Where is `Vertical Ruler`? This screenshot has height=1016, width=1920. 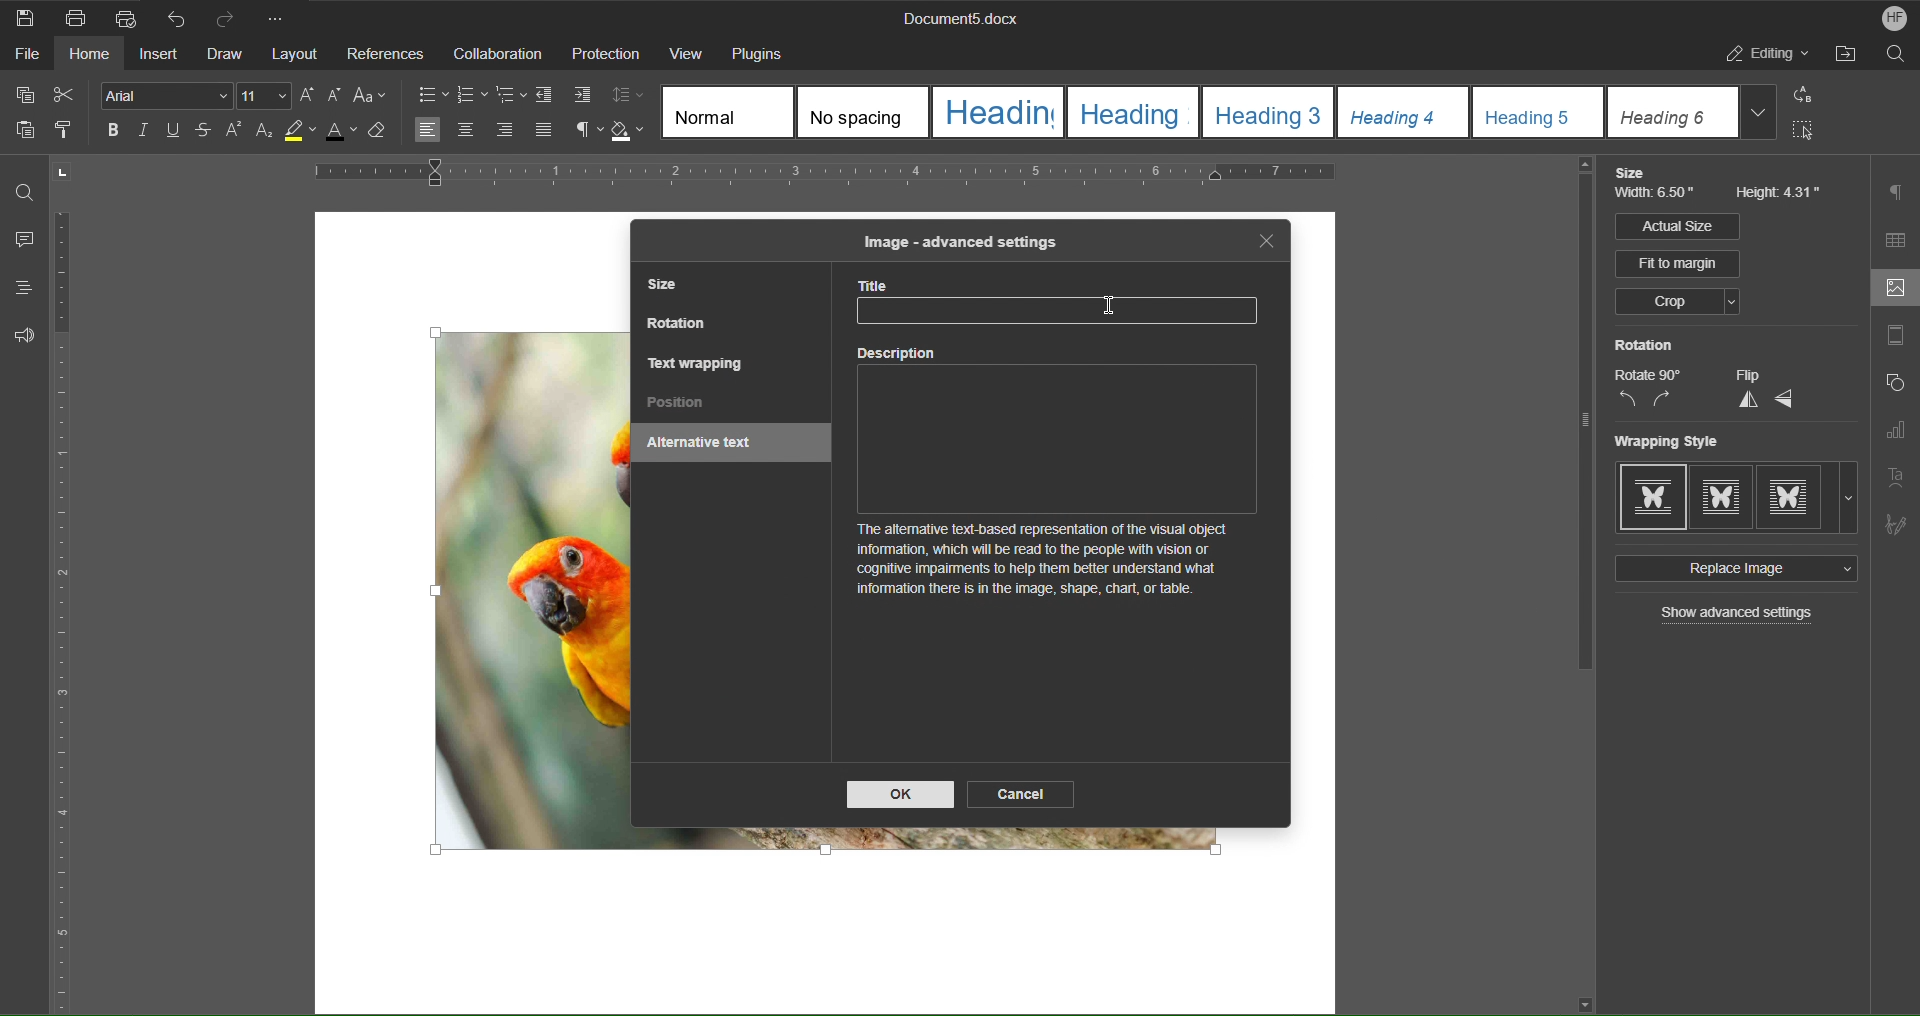
Vertical Ruler is located at coordinates (65, 614).